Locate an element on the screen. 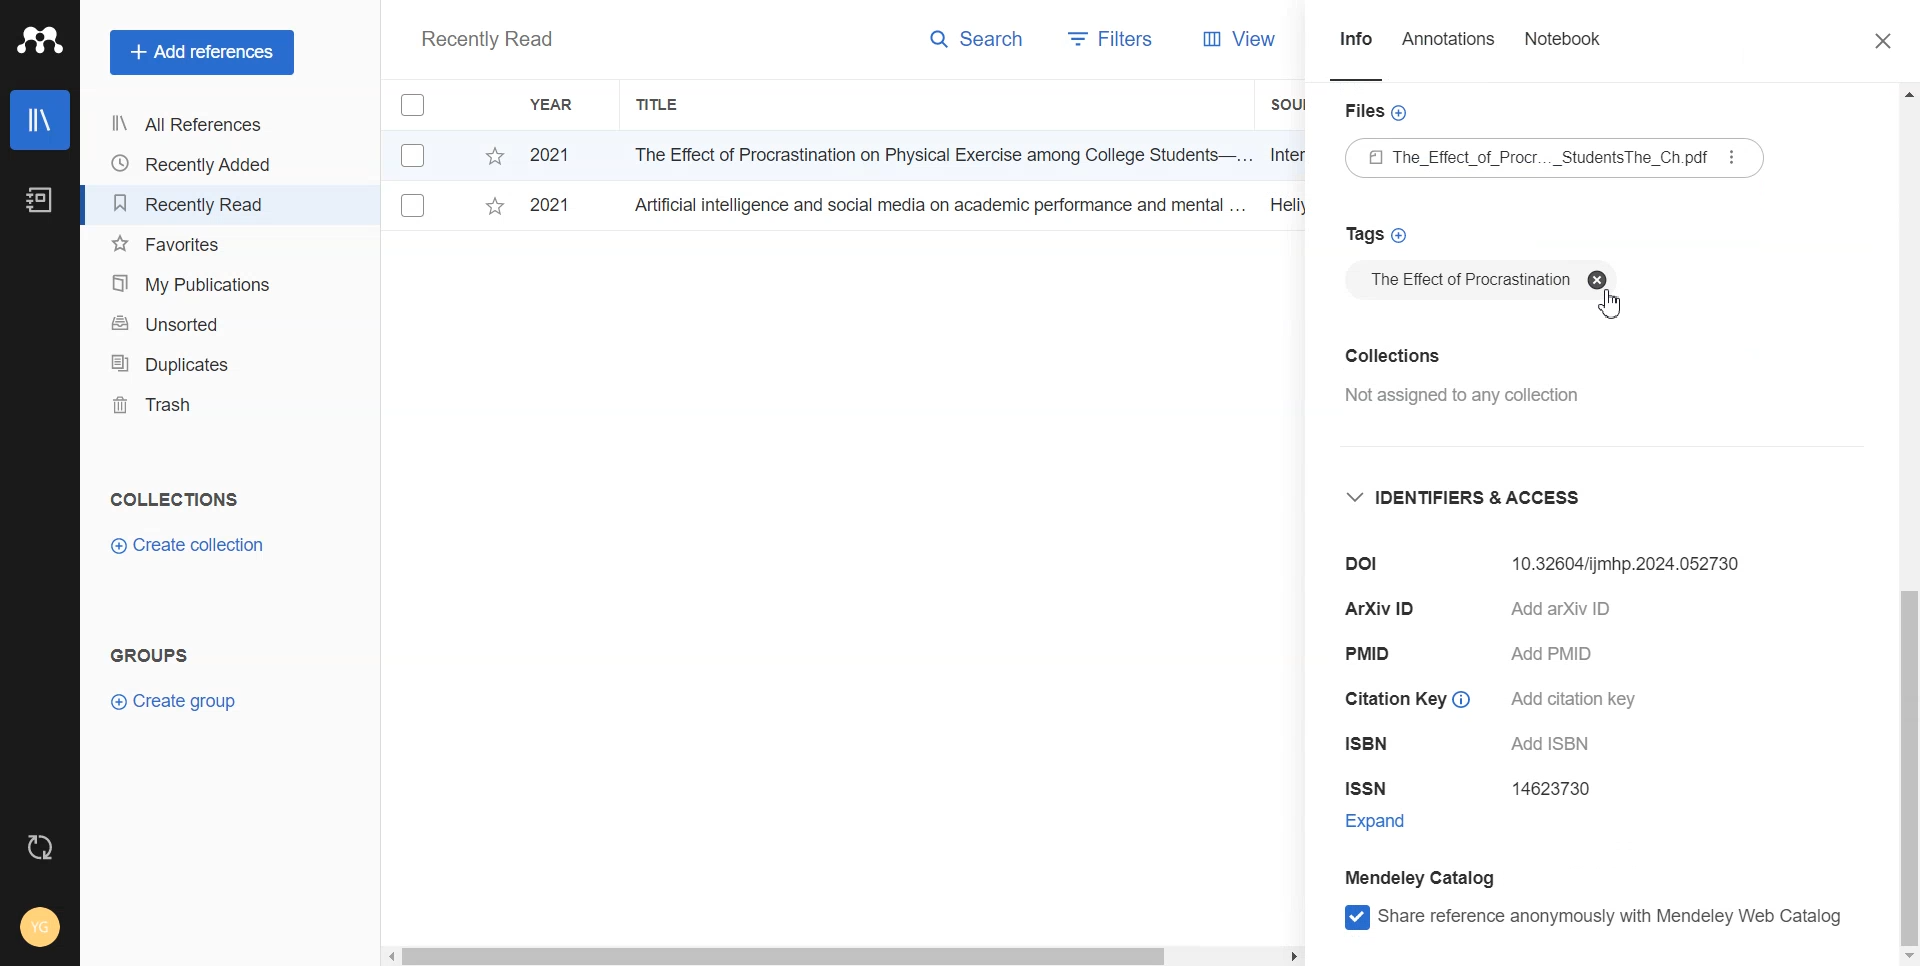 The image size is (1920, 966). All References is located at coordinates (195, 124).